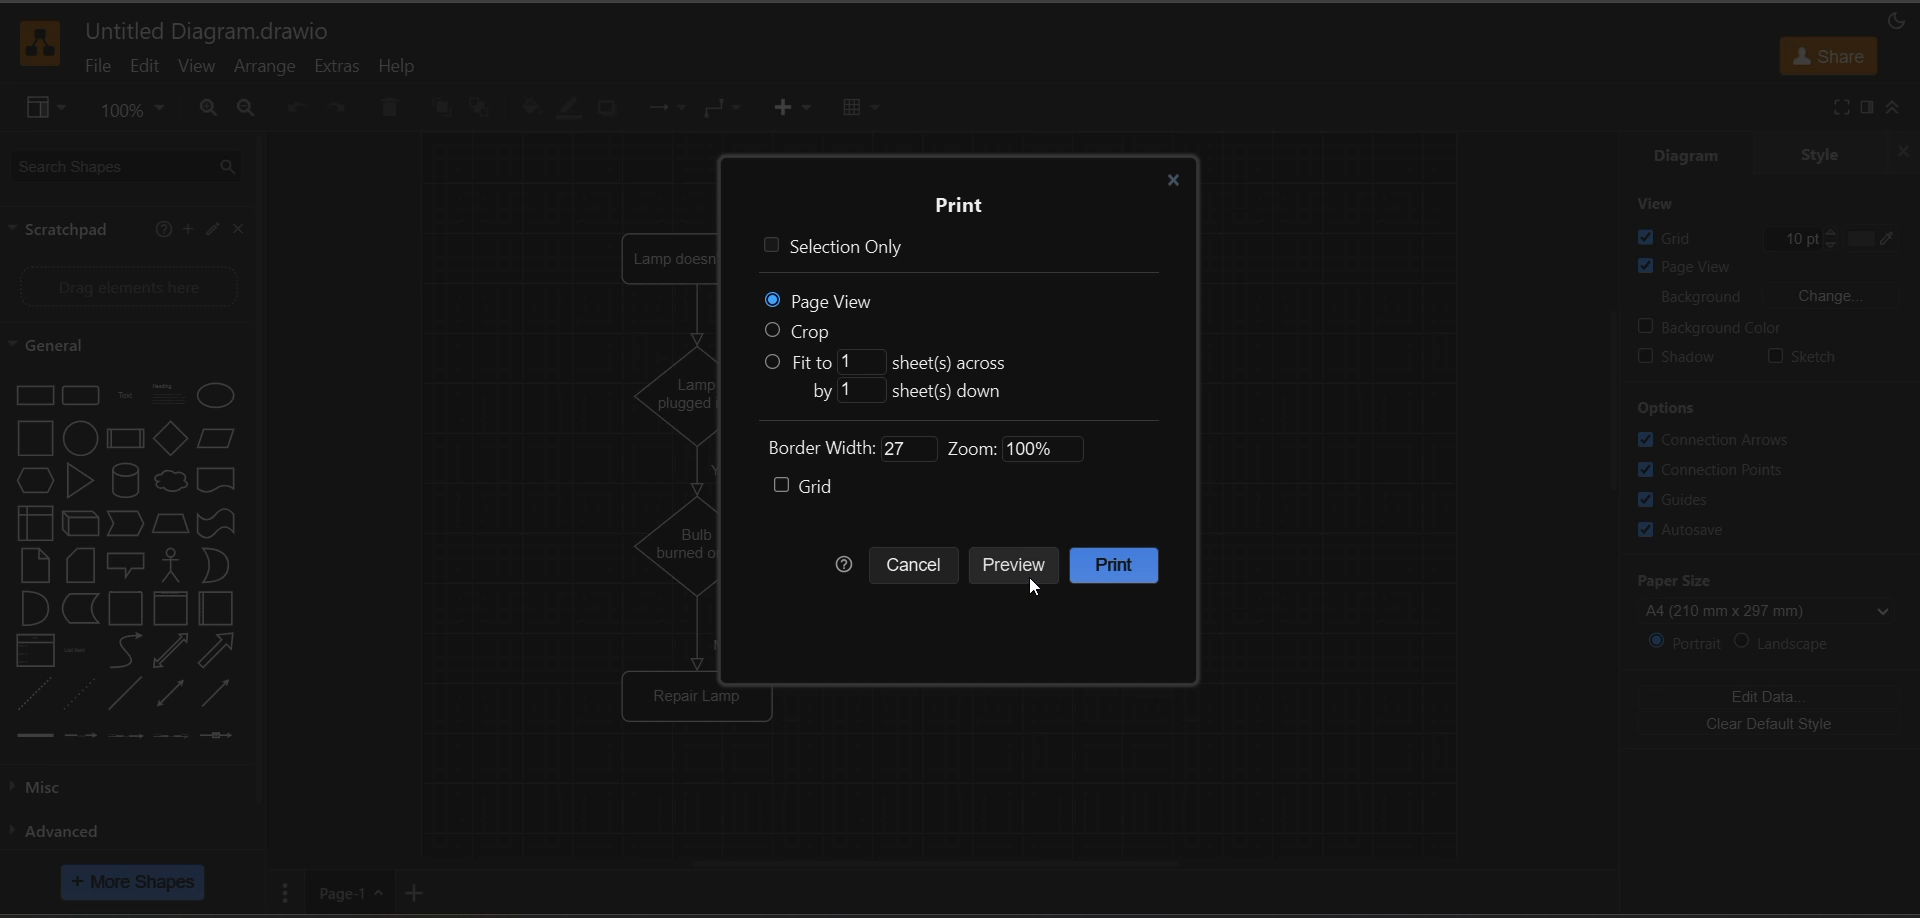  I want to click on line color, so click(567, 110).